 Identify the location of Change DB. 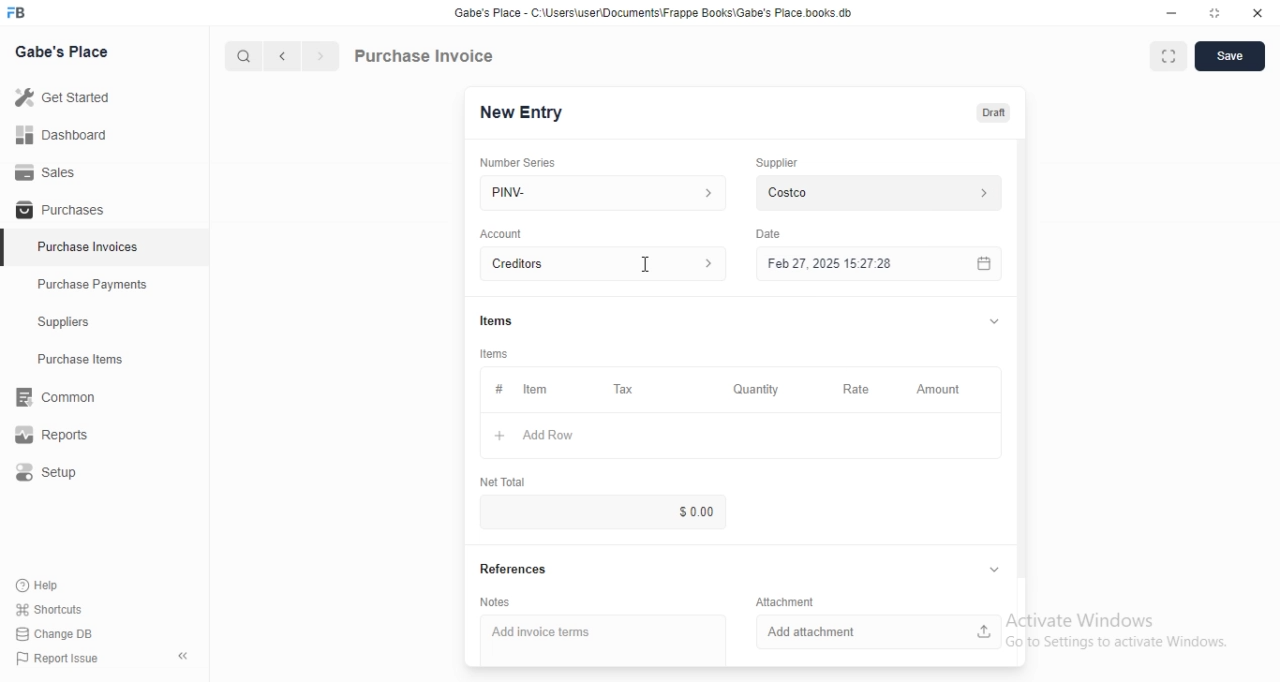
(54, 634).